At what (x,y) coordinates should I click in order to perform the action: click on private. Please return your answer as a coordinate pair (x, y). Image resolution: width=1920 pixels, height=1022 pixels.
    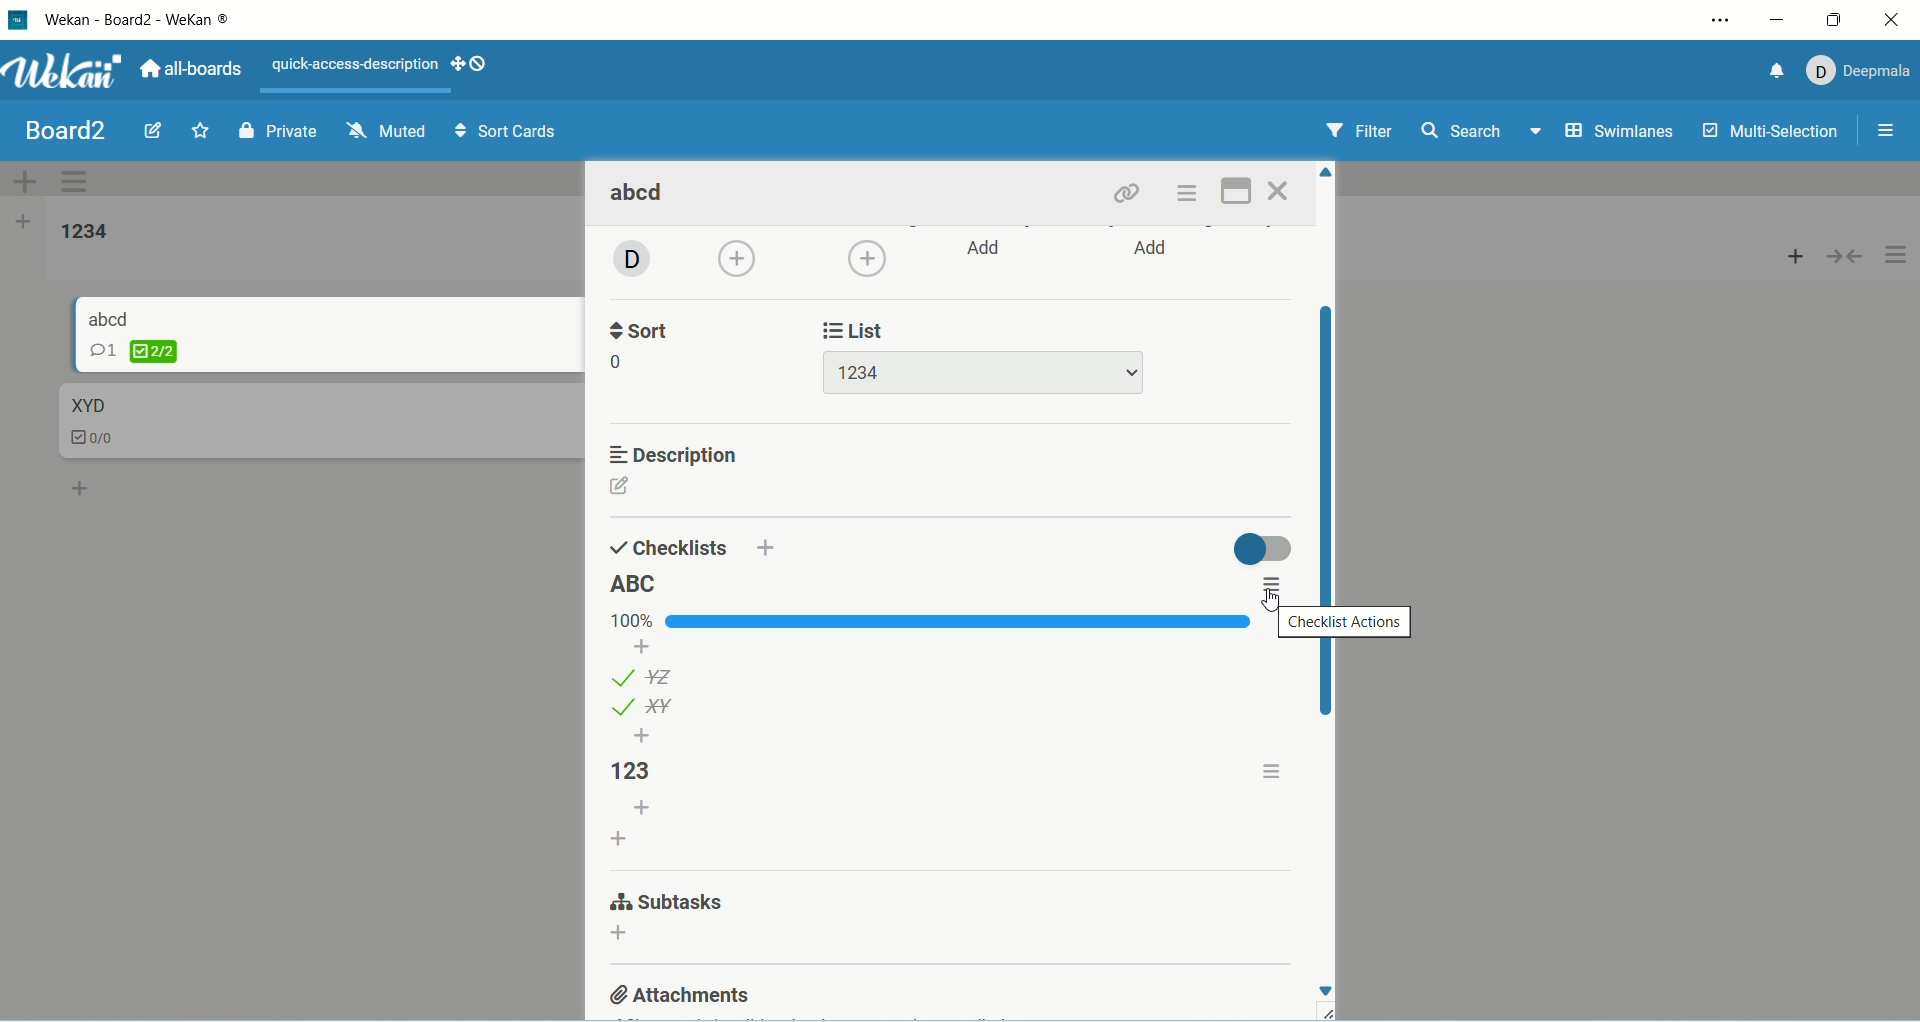
    Looking at the image, I should click on (274, 134).